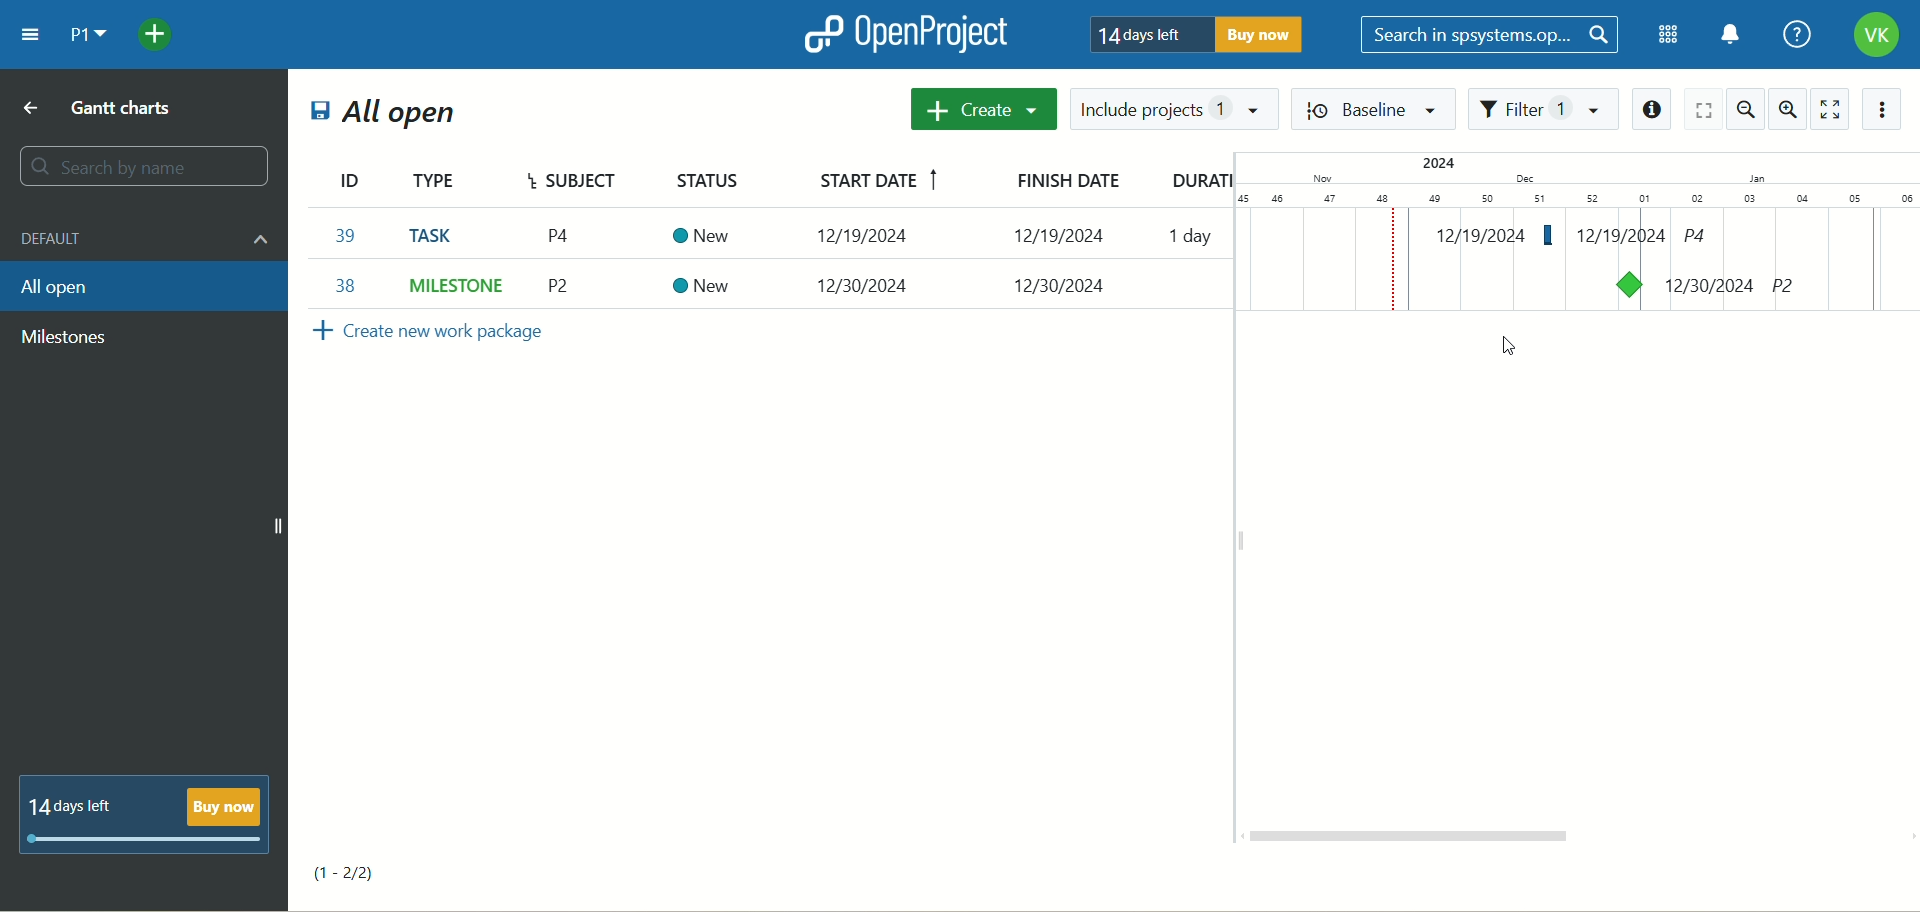 Image resolution: width=1920 pixels, height=912 pixels. Describe the element at coordinates (1705, 109) in the screenshot. I see `screen` at that location.